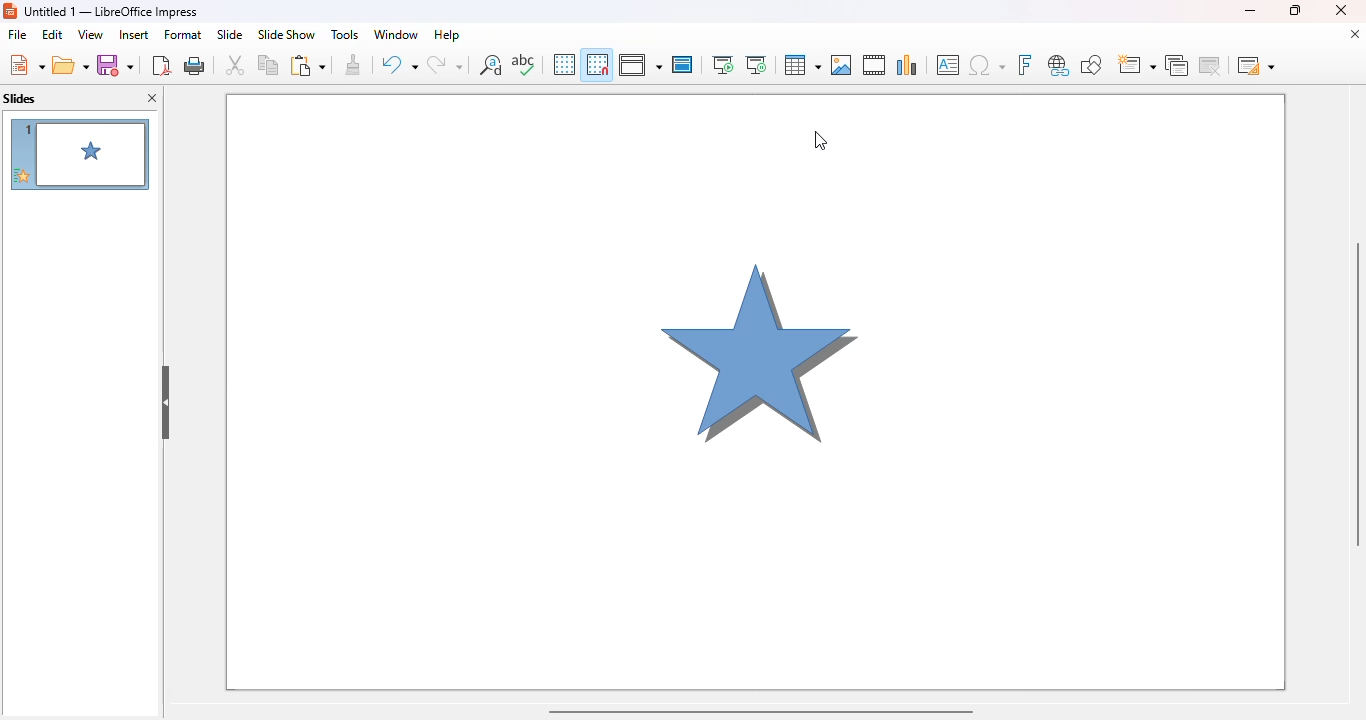  Describe the element at coordinates (91, 34) in the screenshot. I see `view` at that location.